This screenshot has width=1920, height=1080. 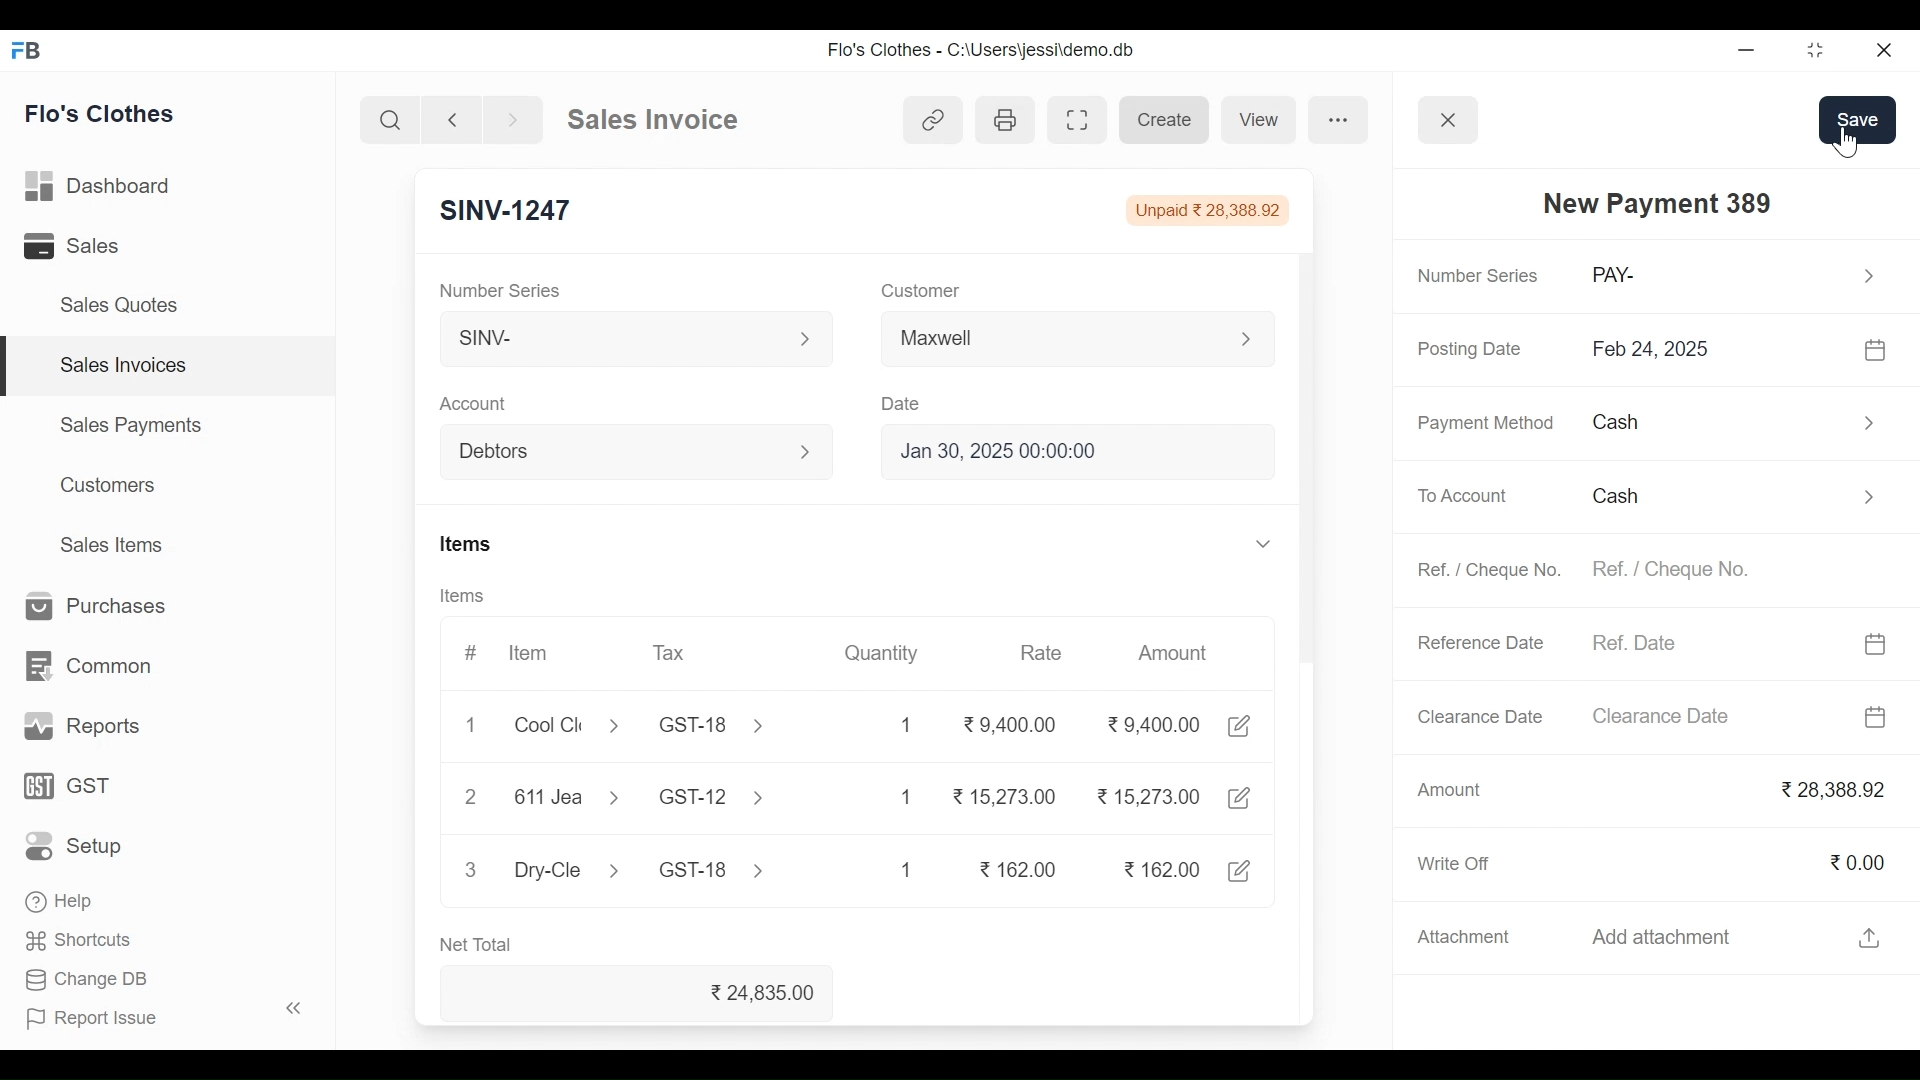 I want to click on Jan 30, 2025 00:00:00, so click(x=1069, y=450).